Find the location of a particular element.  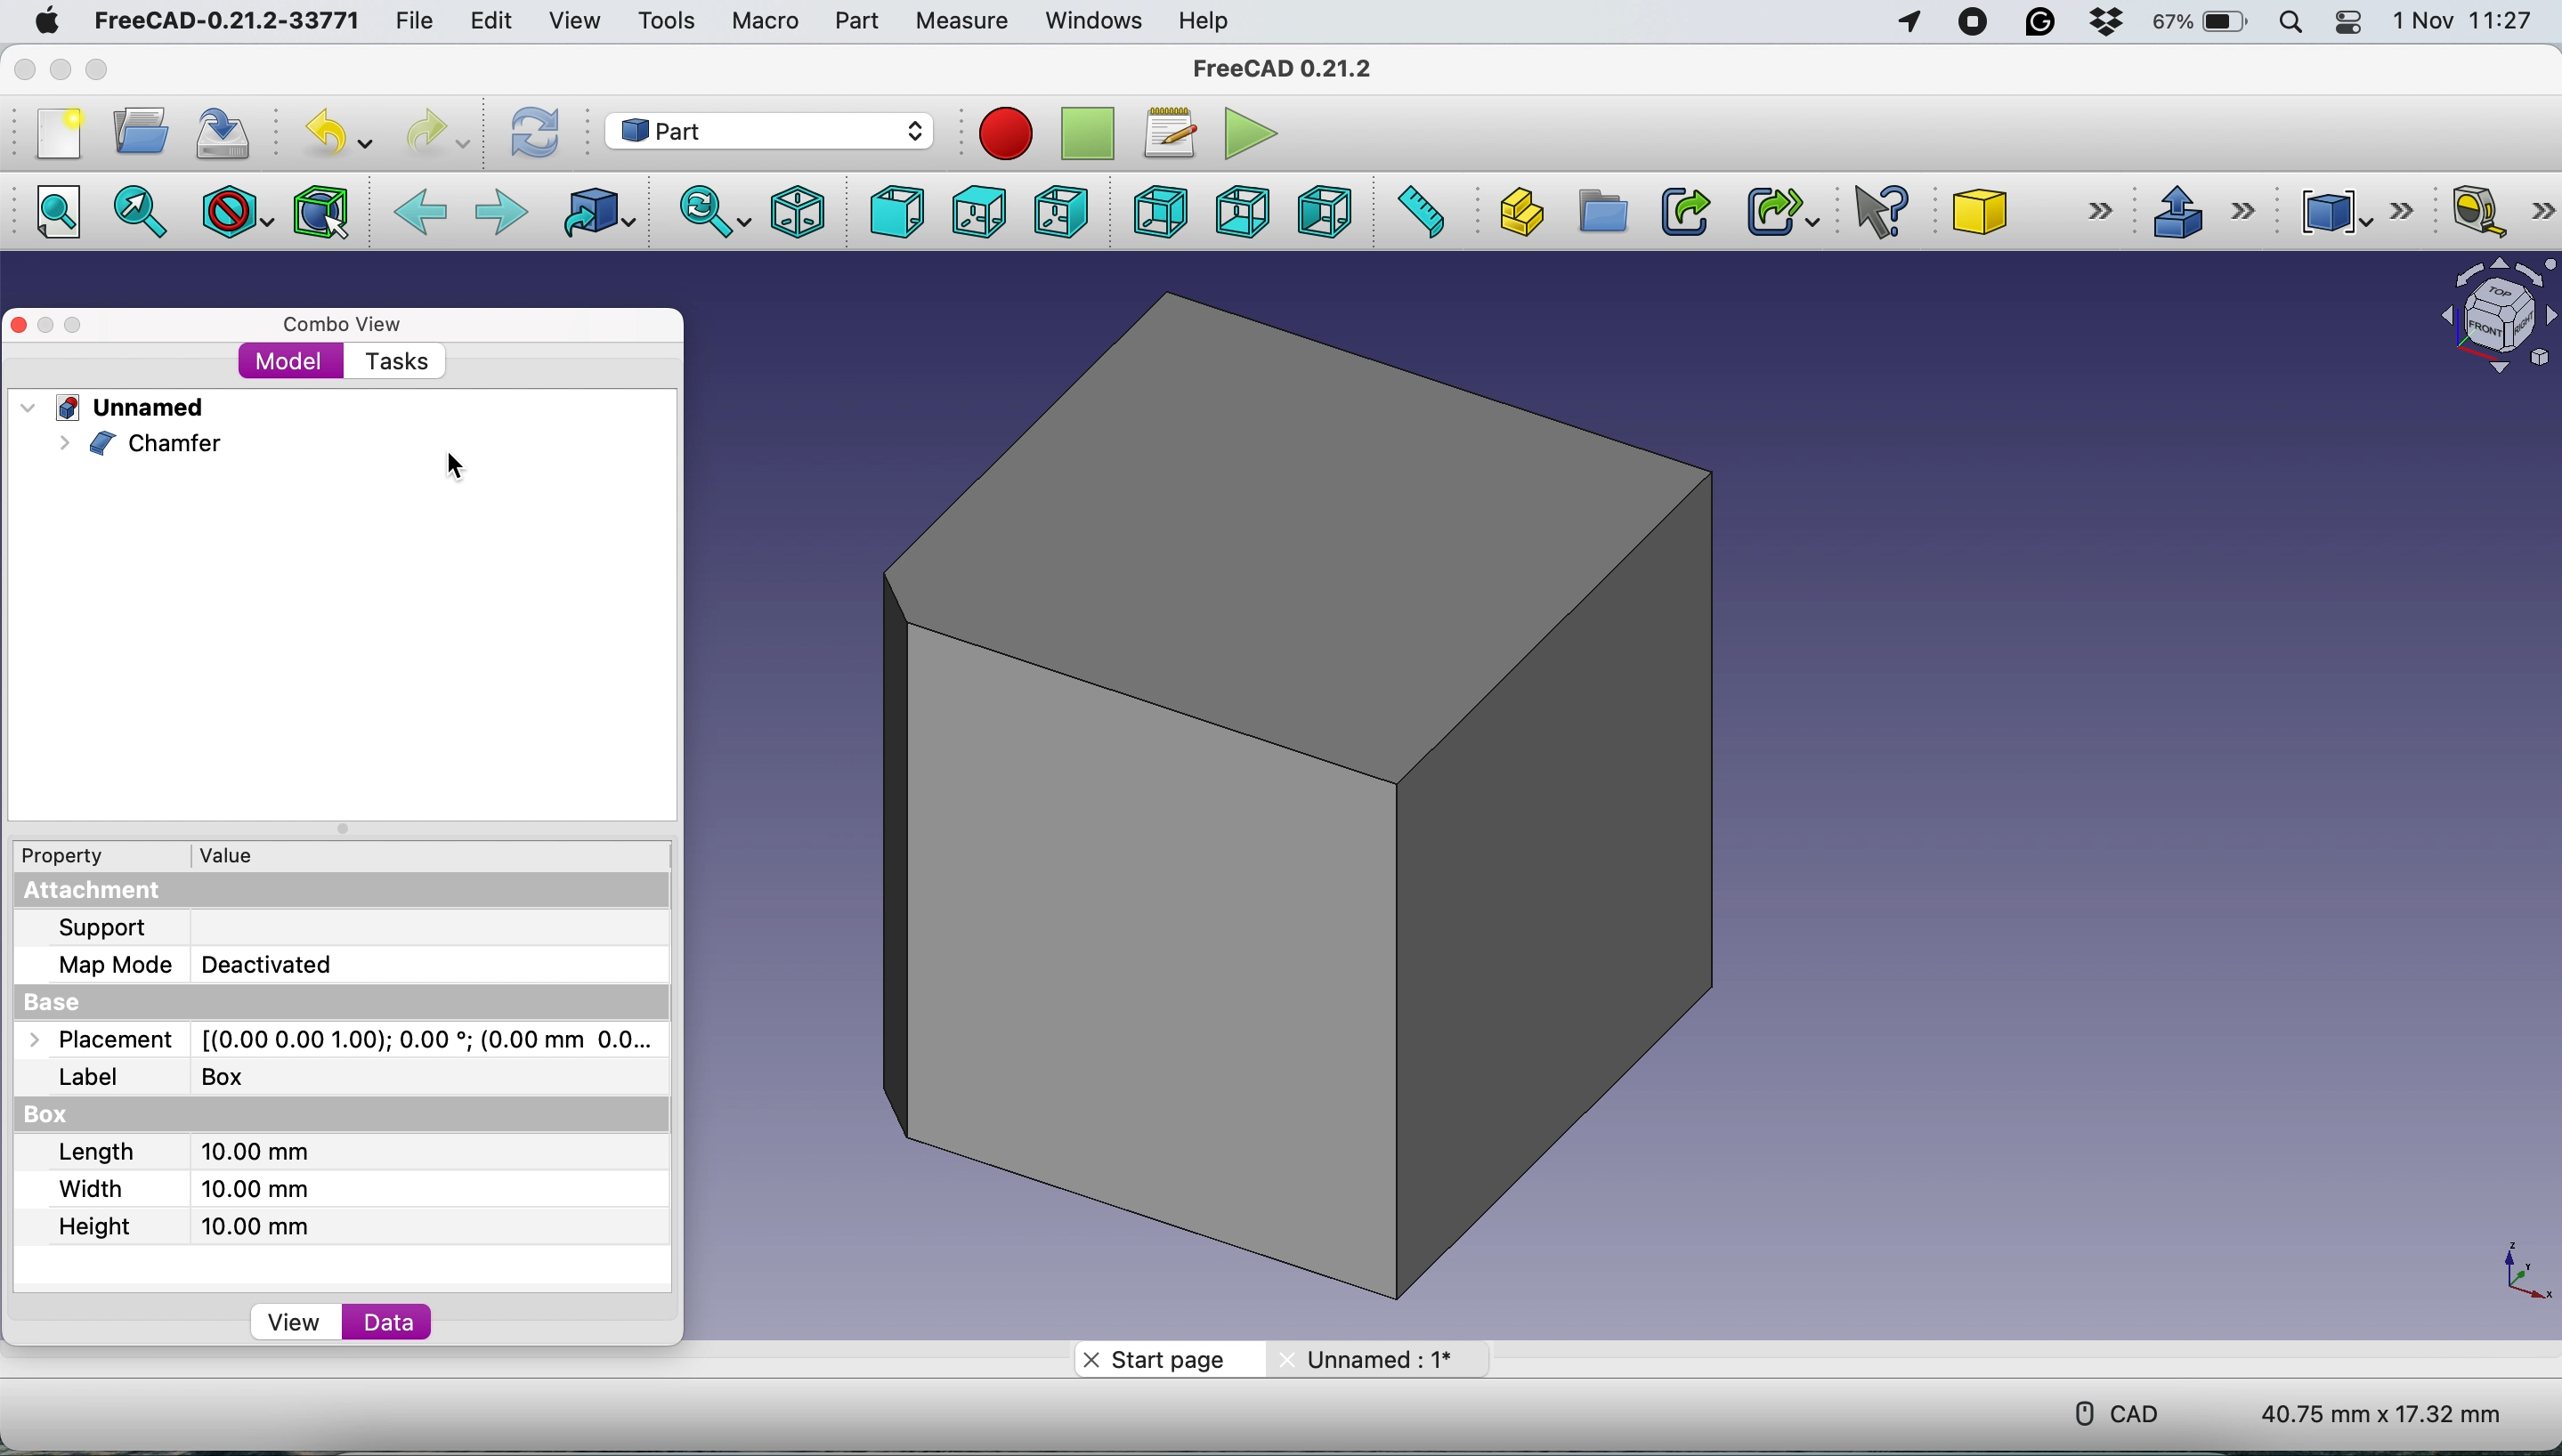

sync view is located at coordinates (705, 215).